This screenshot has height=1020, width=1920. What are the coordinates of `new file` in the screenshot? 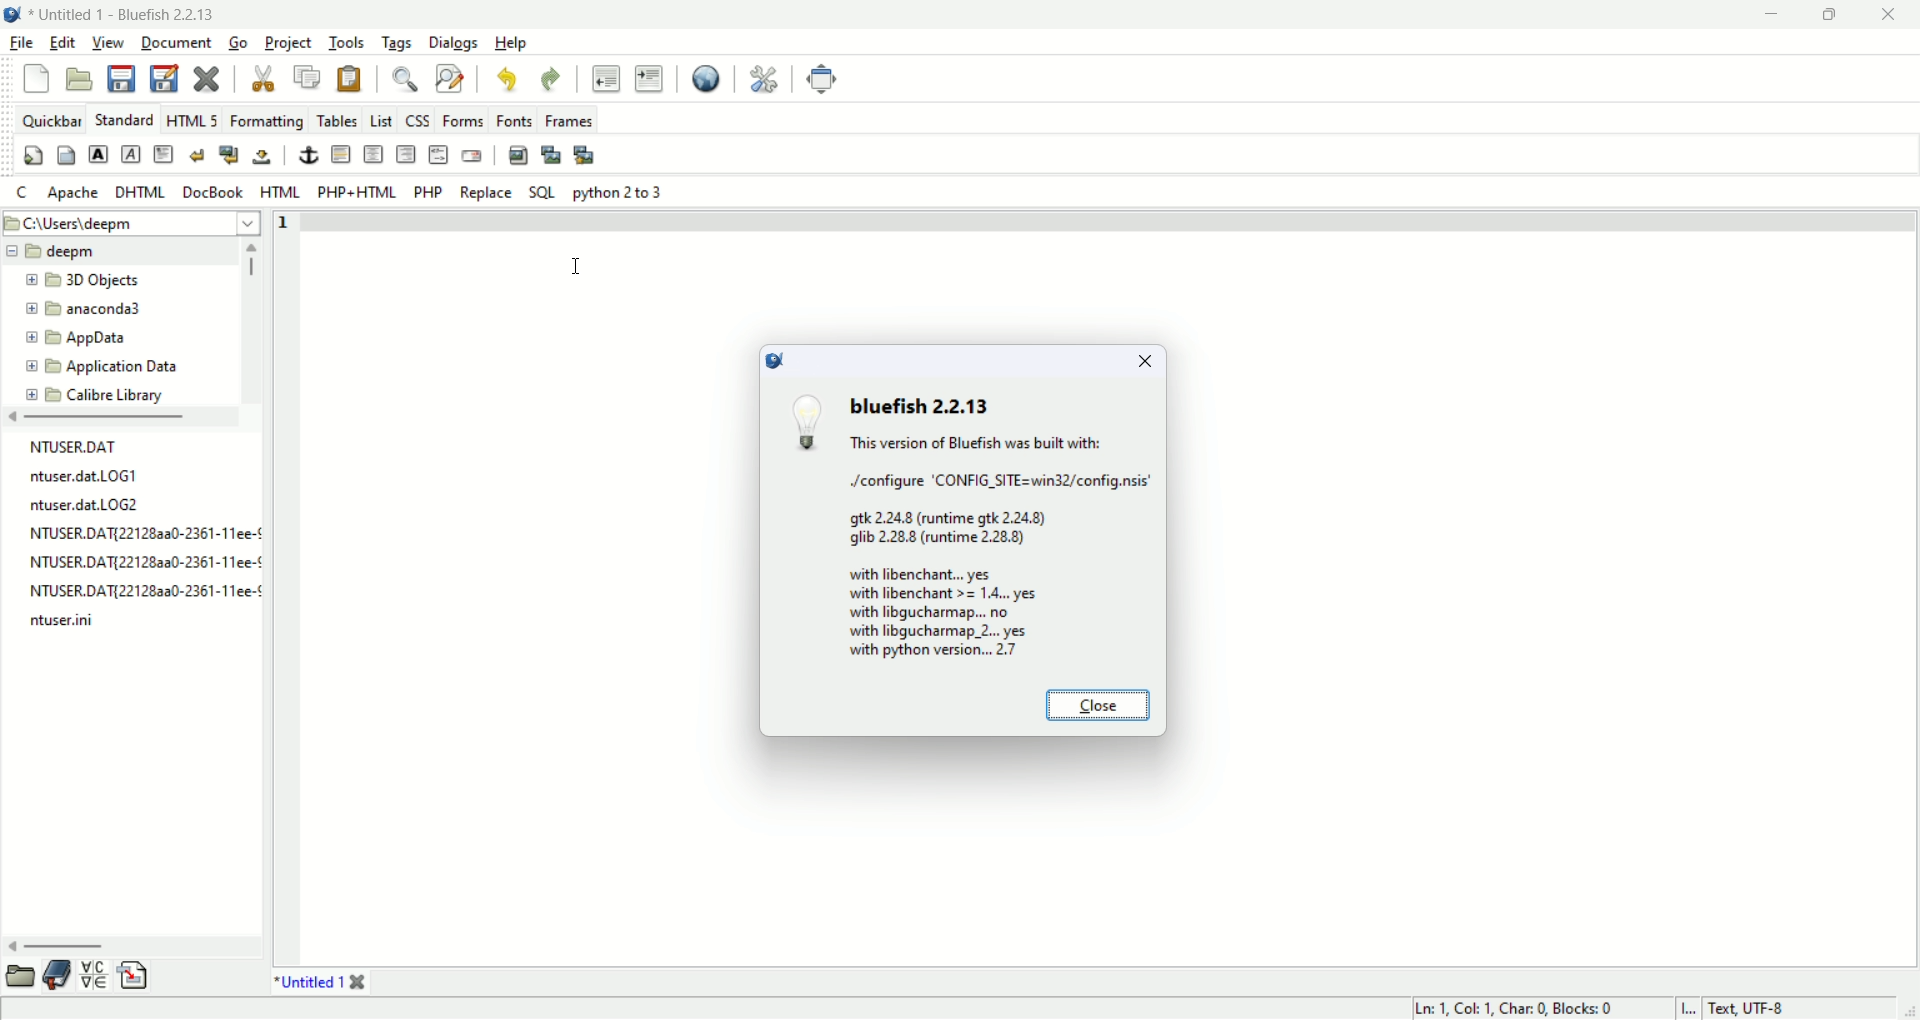 It's located at (37, 78).